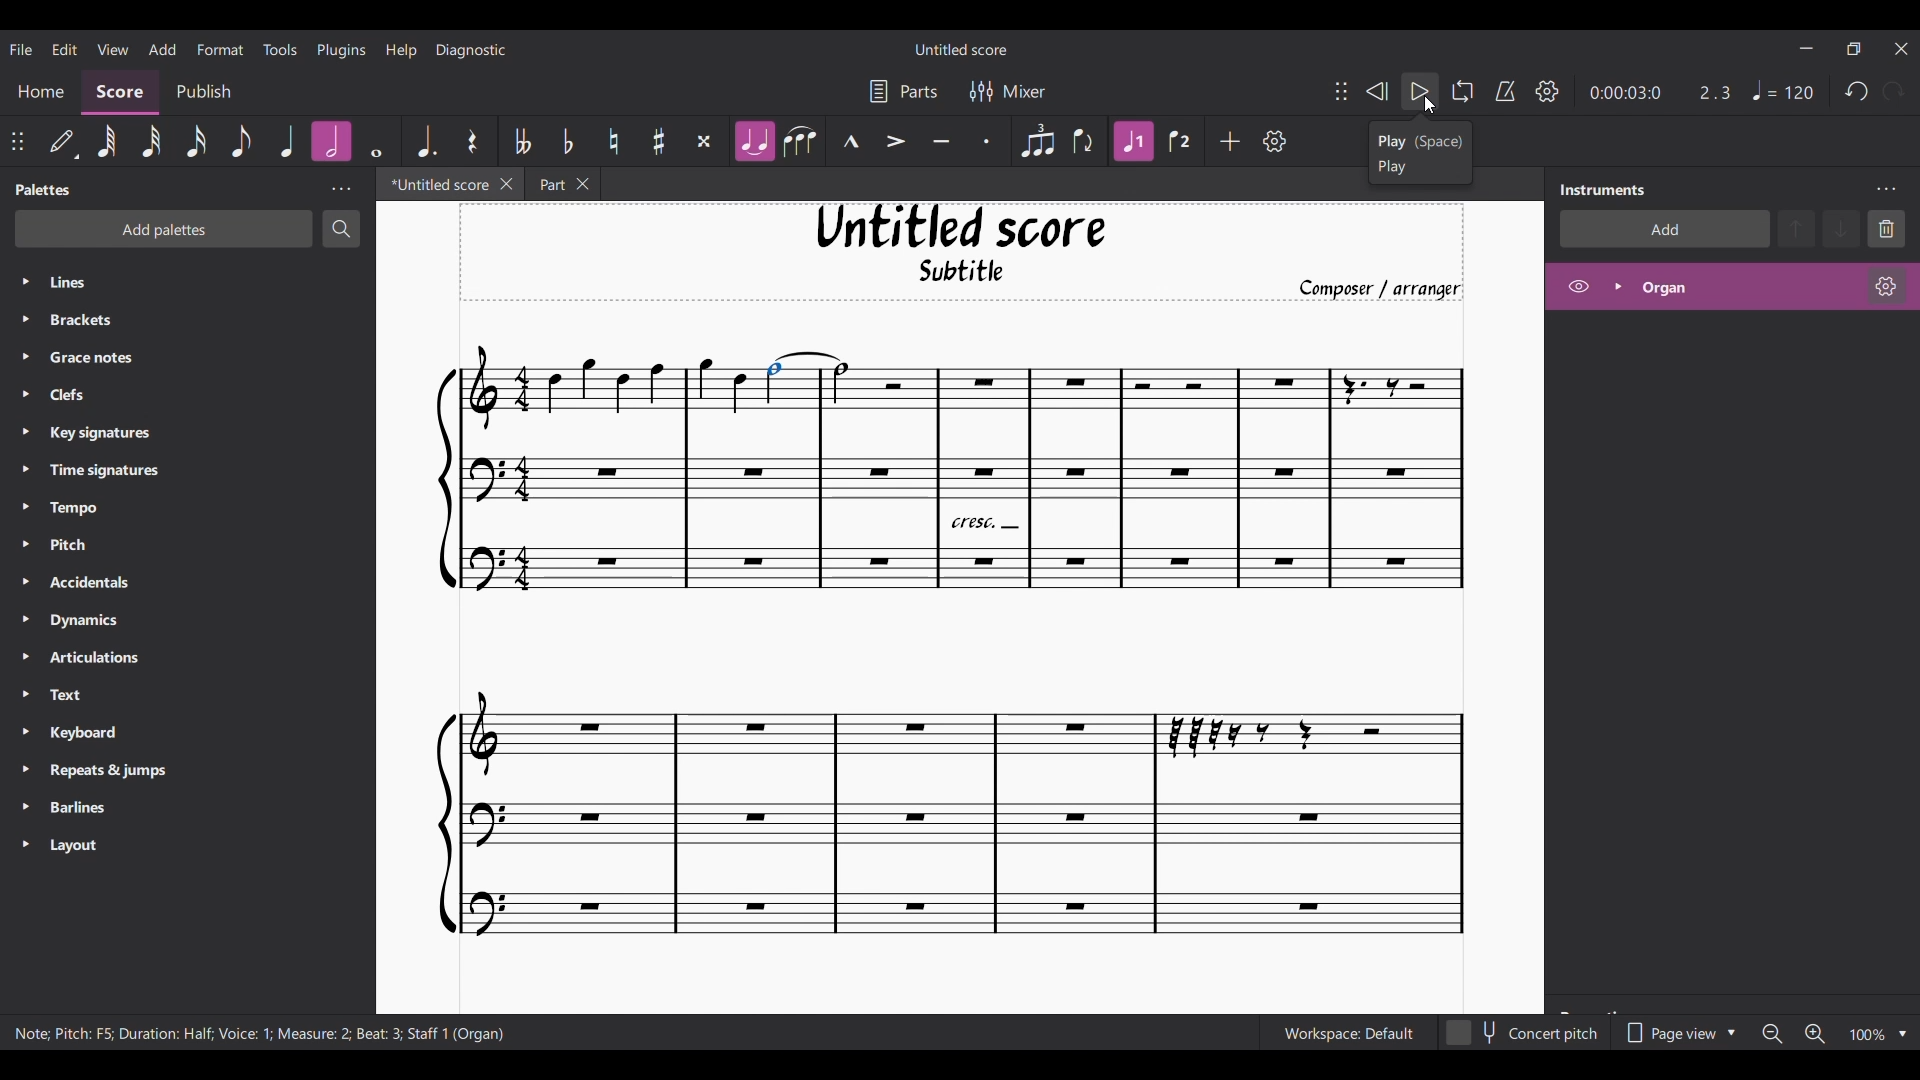 This screenshot has width=1920, height=1080. Describe the element at coordinates (1867, 1035) in the screenshot. I see `Zoom factor` at that location.